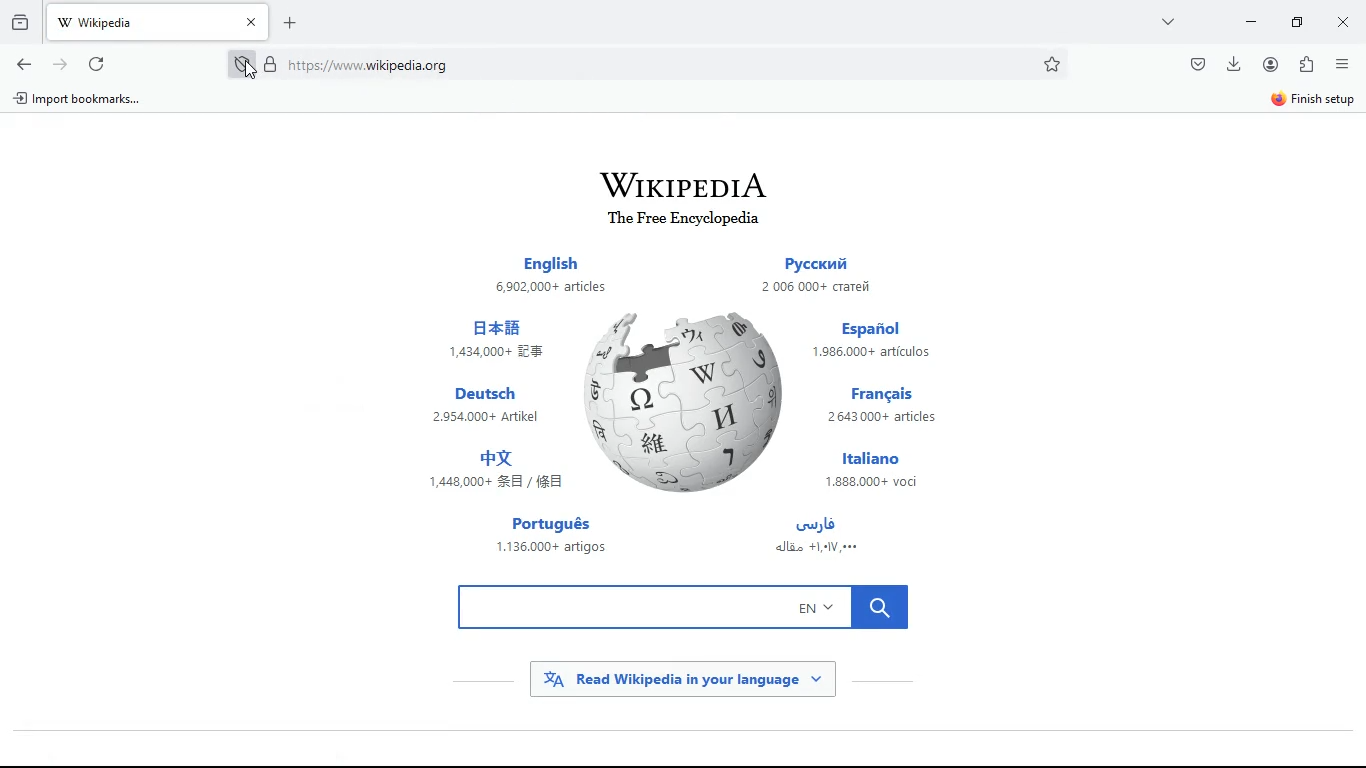 Image resolution: width=1366 pixels, height=768 pixels. What do you see at coordinates (158, 22) in the screenshot?
I see `tab` at bounding box center [158, 22].